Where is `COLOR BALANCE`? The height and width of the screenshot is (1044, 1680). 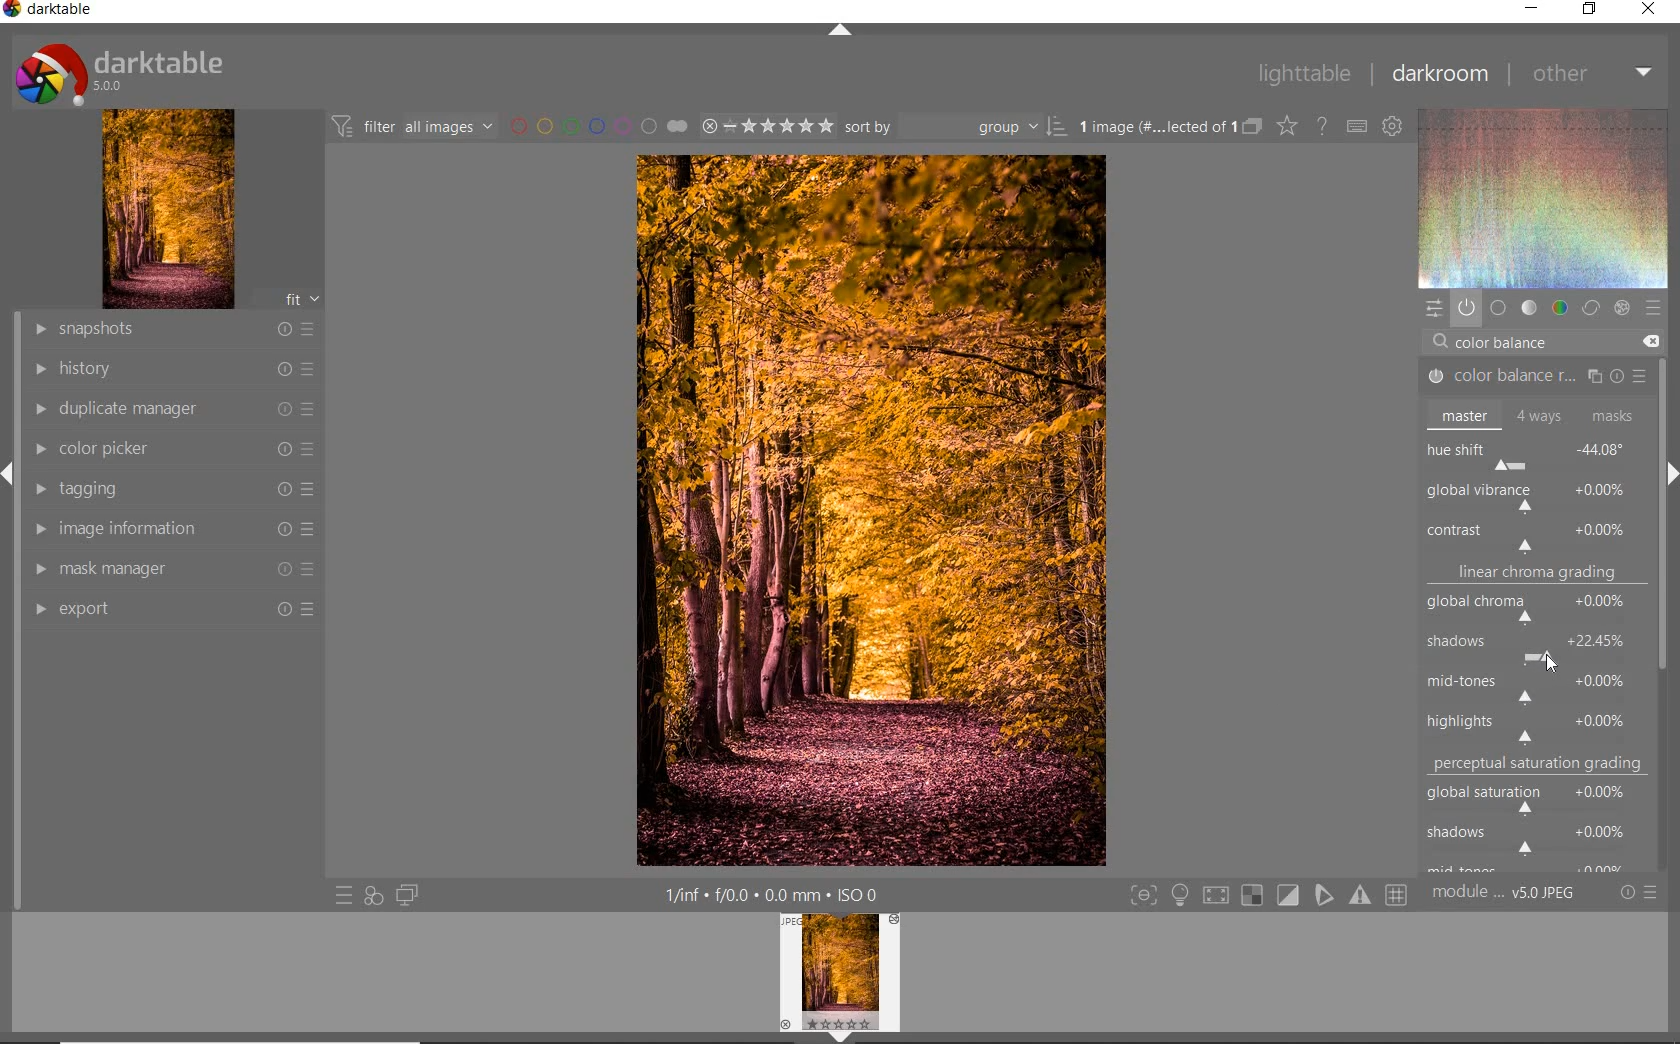
COLOR BALANCE is located at coordinates (1507, 343).